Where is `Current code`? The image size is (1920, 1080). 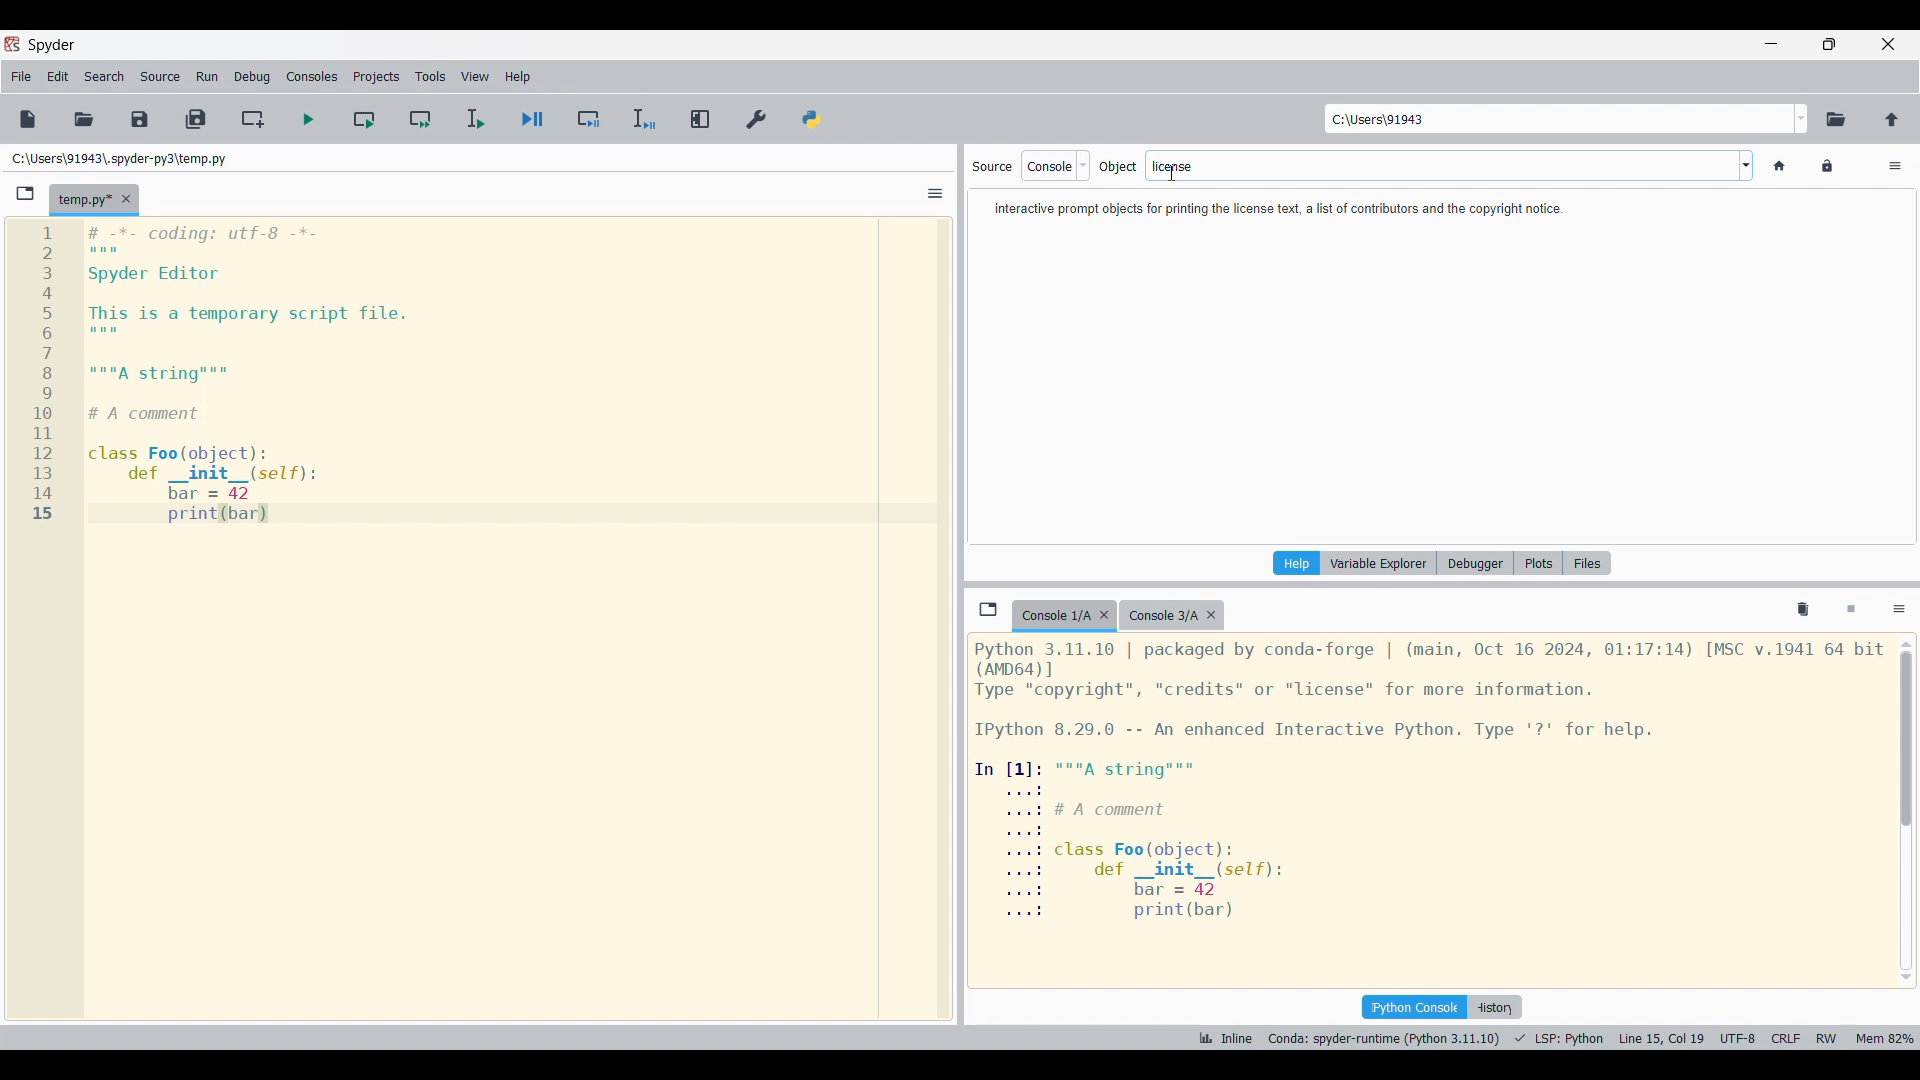 Current code is located at coordinates (253, 375).